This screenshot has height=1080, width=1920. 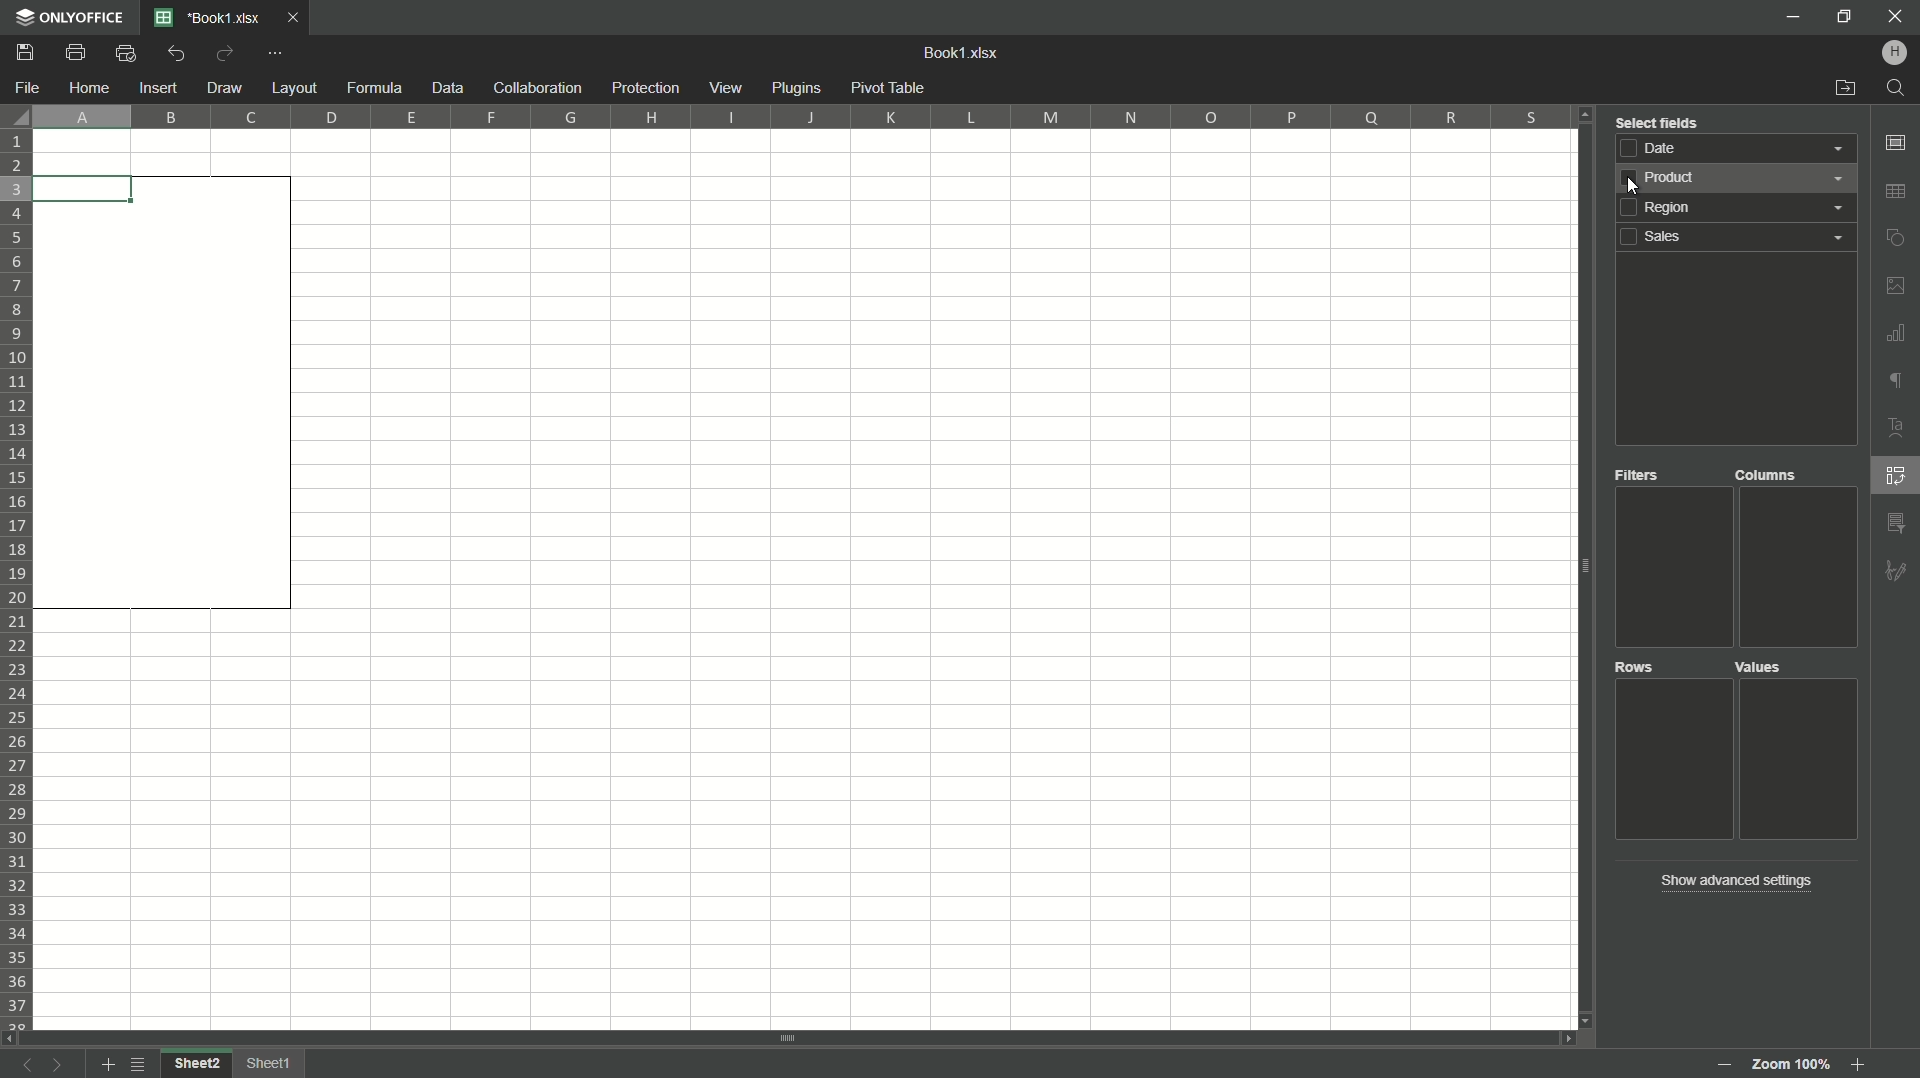 What do you see at coordinates (1790, 1059) in the screenshot?
I see `zoom 100%` at bounding box center [1790, 1059].